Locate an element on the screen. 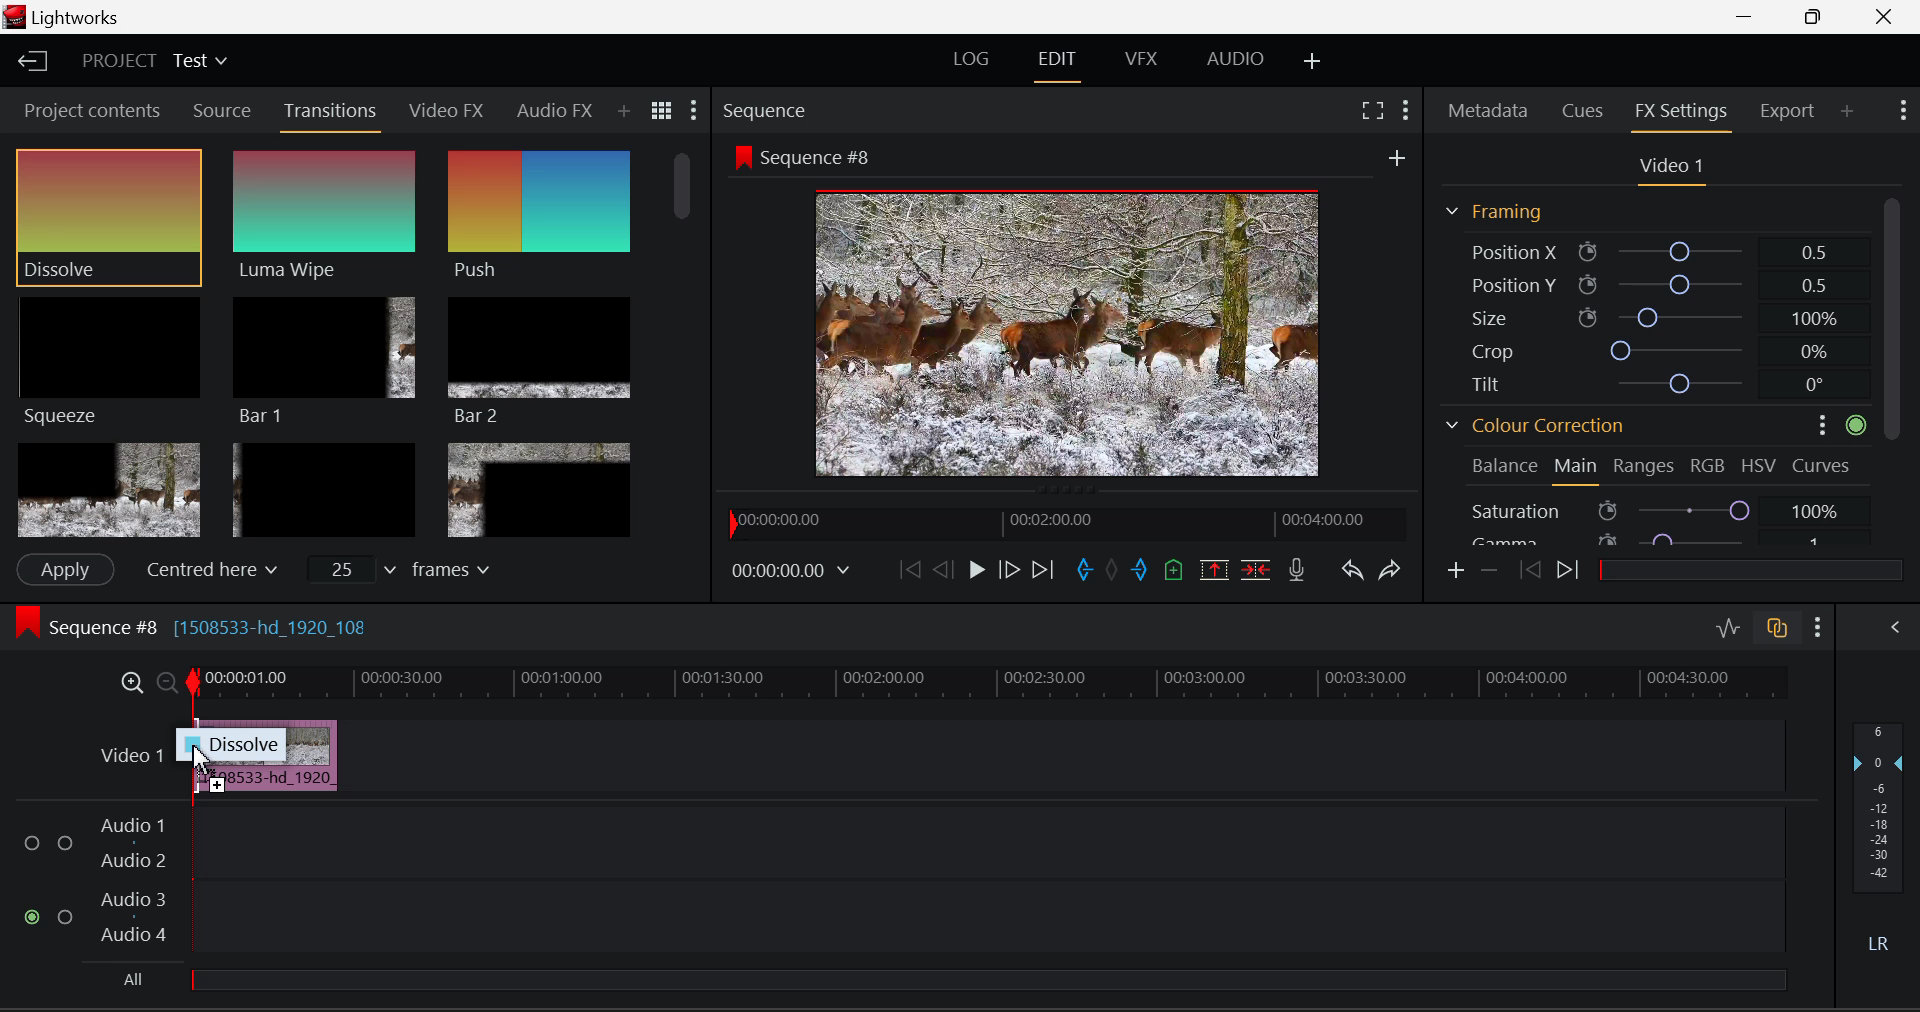 This screenshot has width=1920, height=1012. AUDIO Layout is located at coordinates (1228, 61).